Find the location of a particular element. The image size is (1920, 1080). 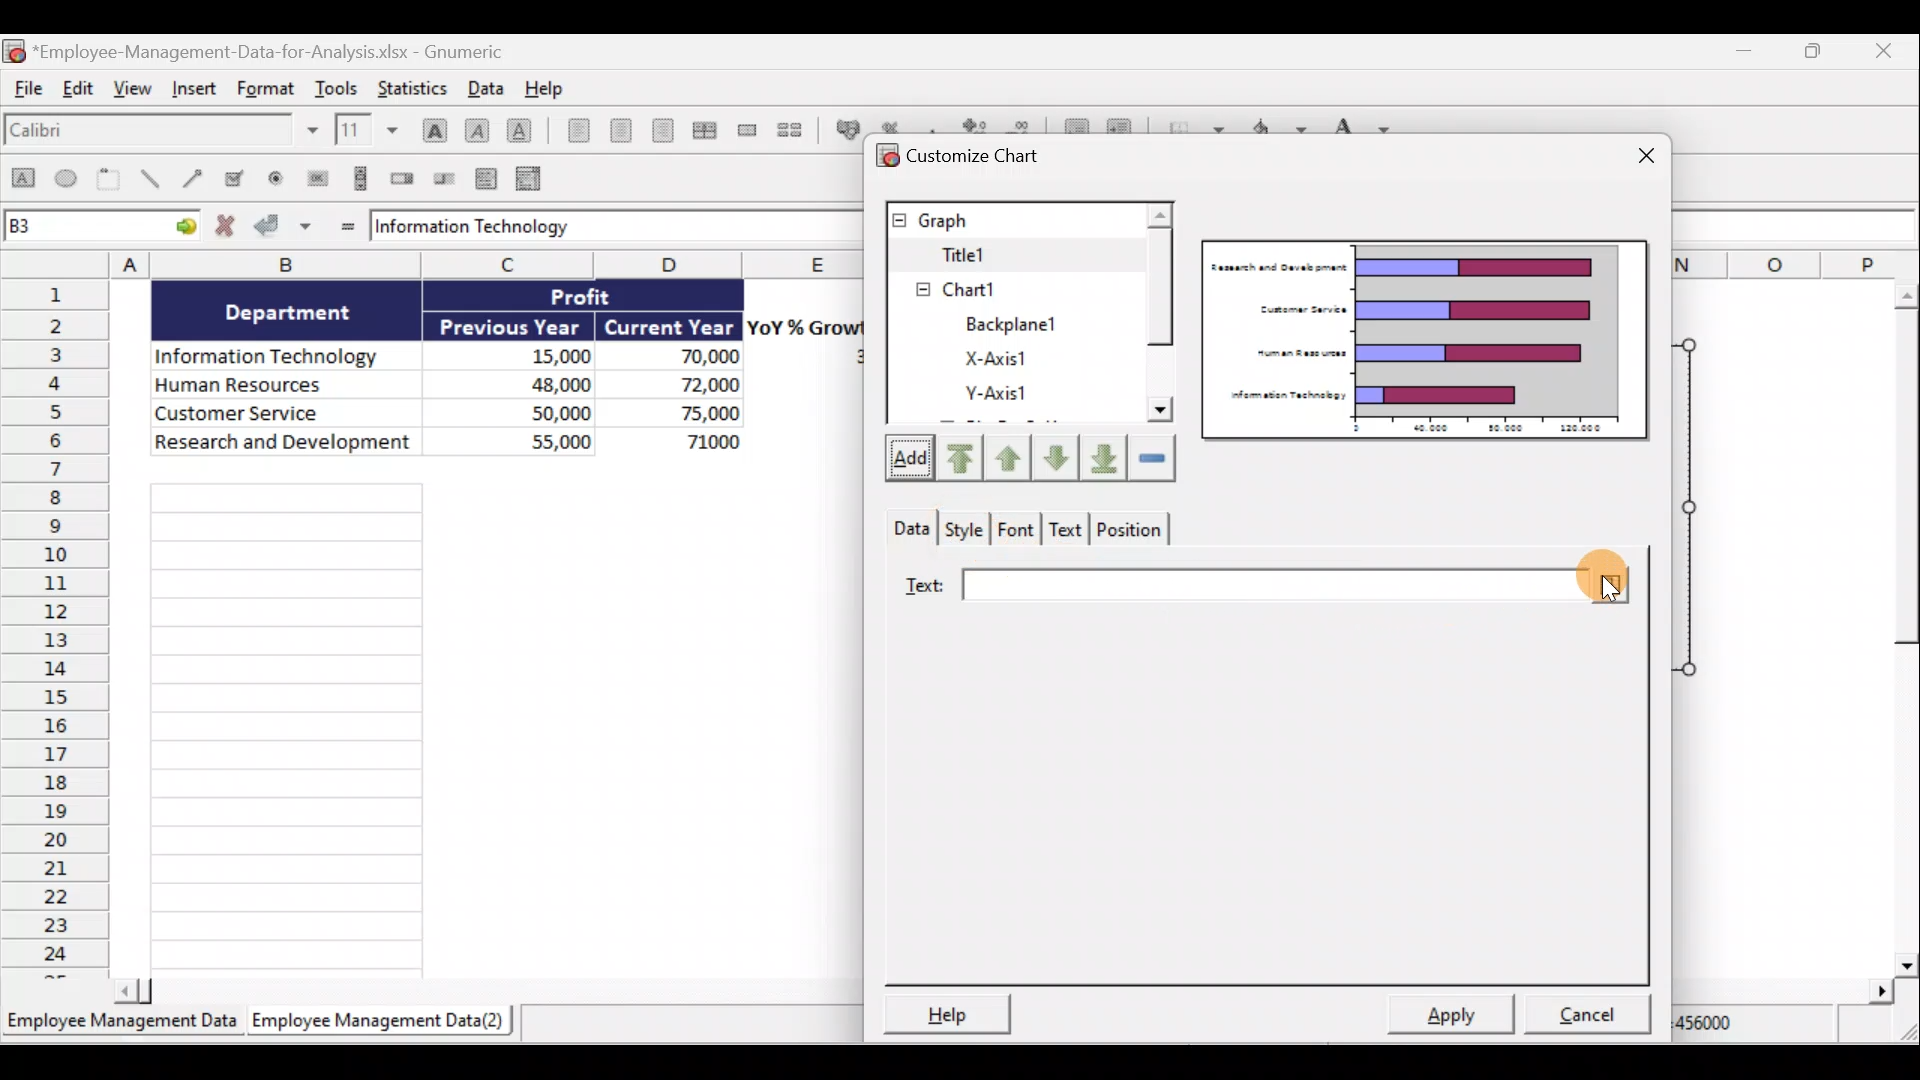

File is located at coordinates (28, 93).